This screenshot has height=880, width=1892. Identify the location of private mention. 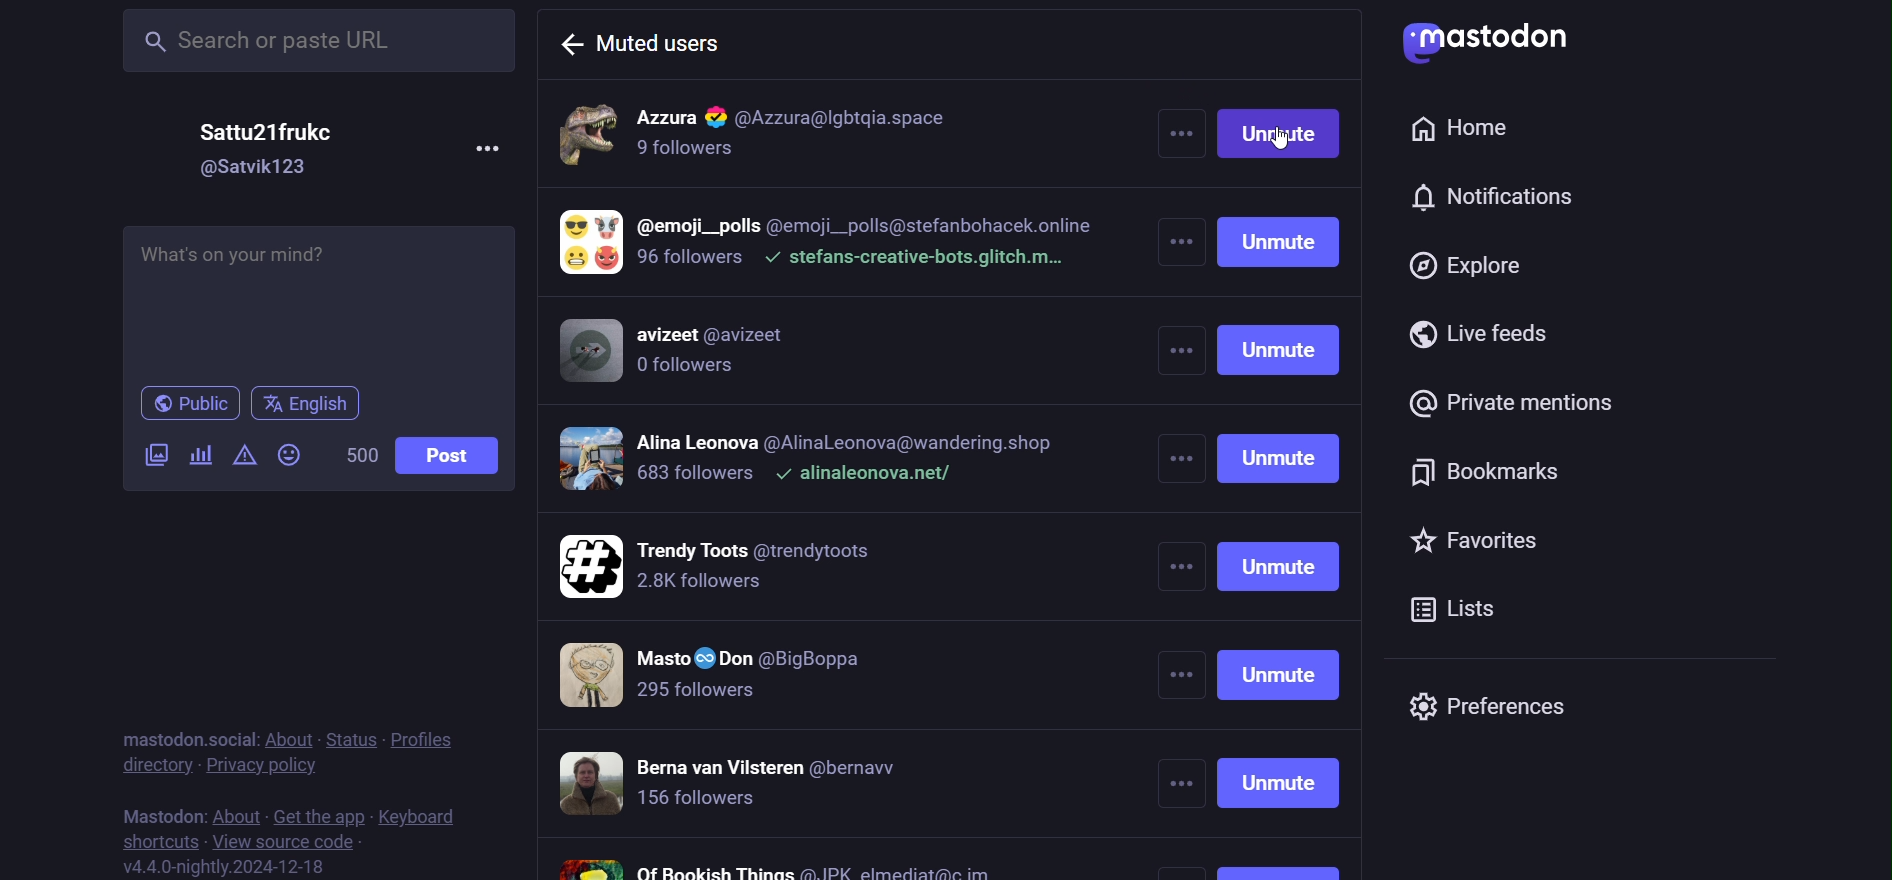
(1524, 402).